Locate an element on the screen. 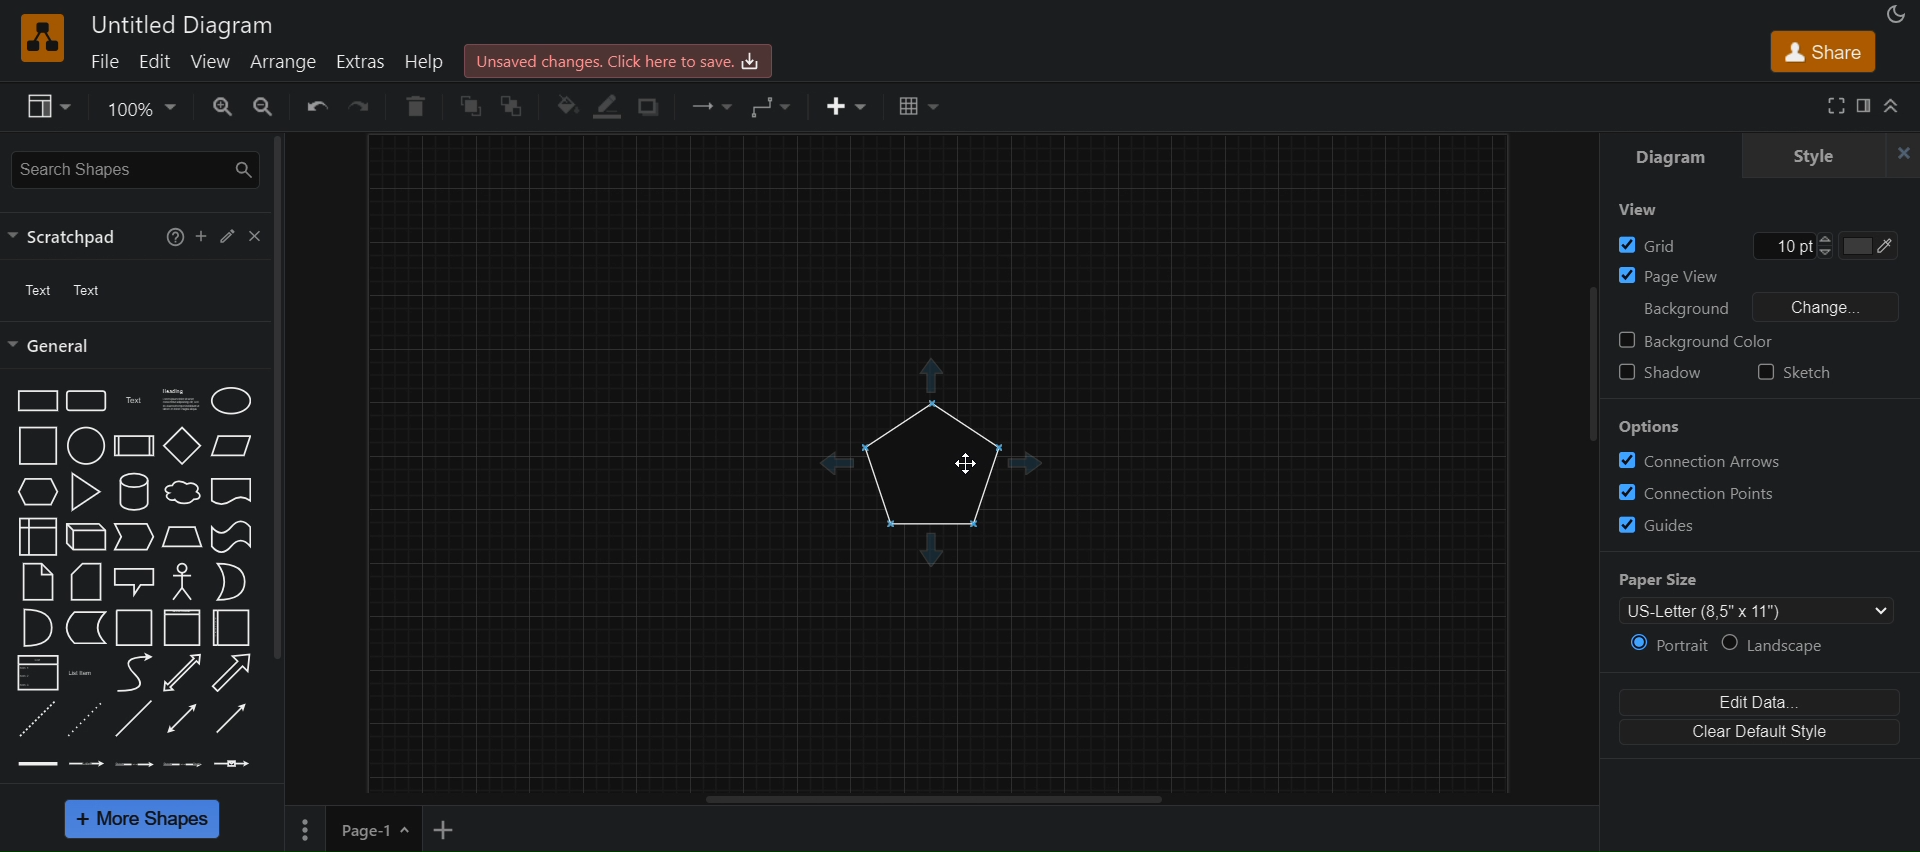  Directional connector is located at coordinates (231, 719).